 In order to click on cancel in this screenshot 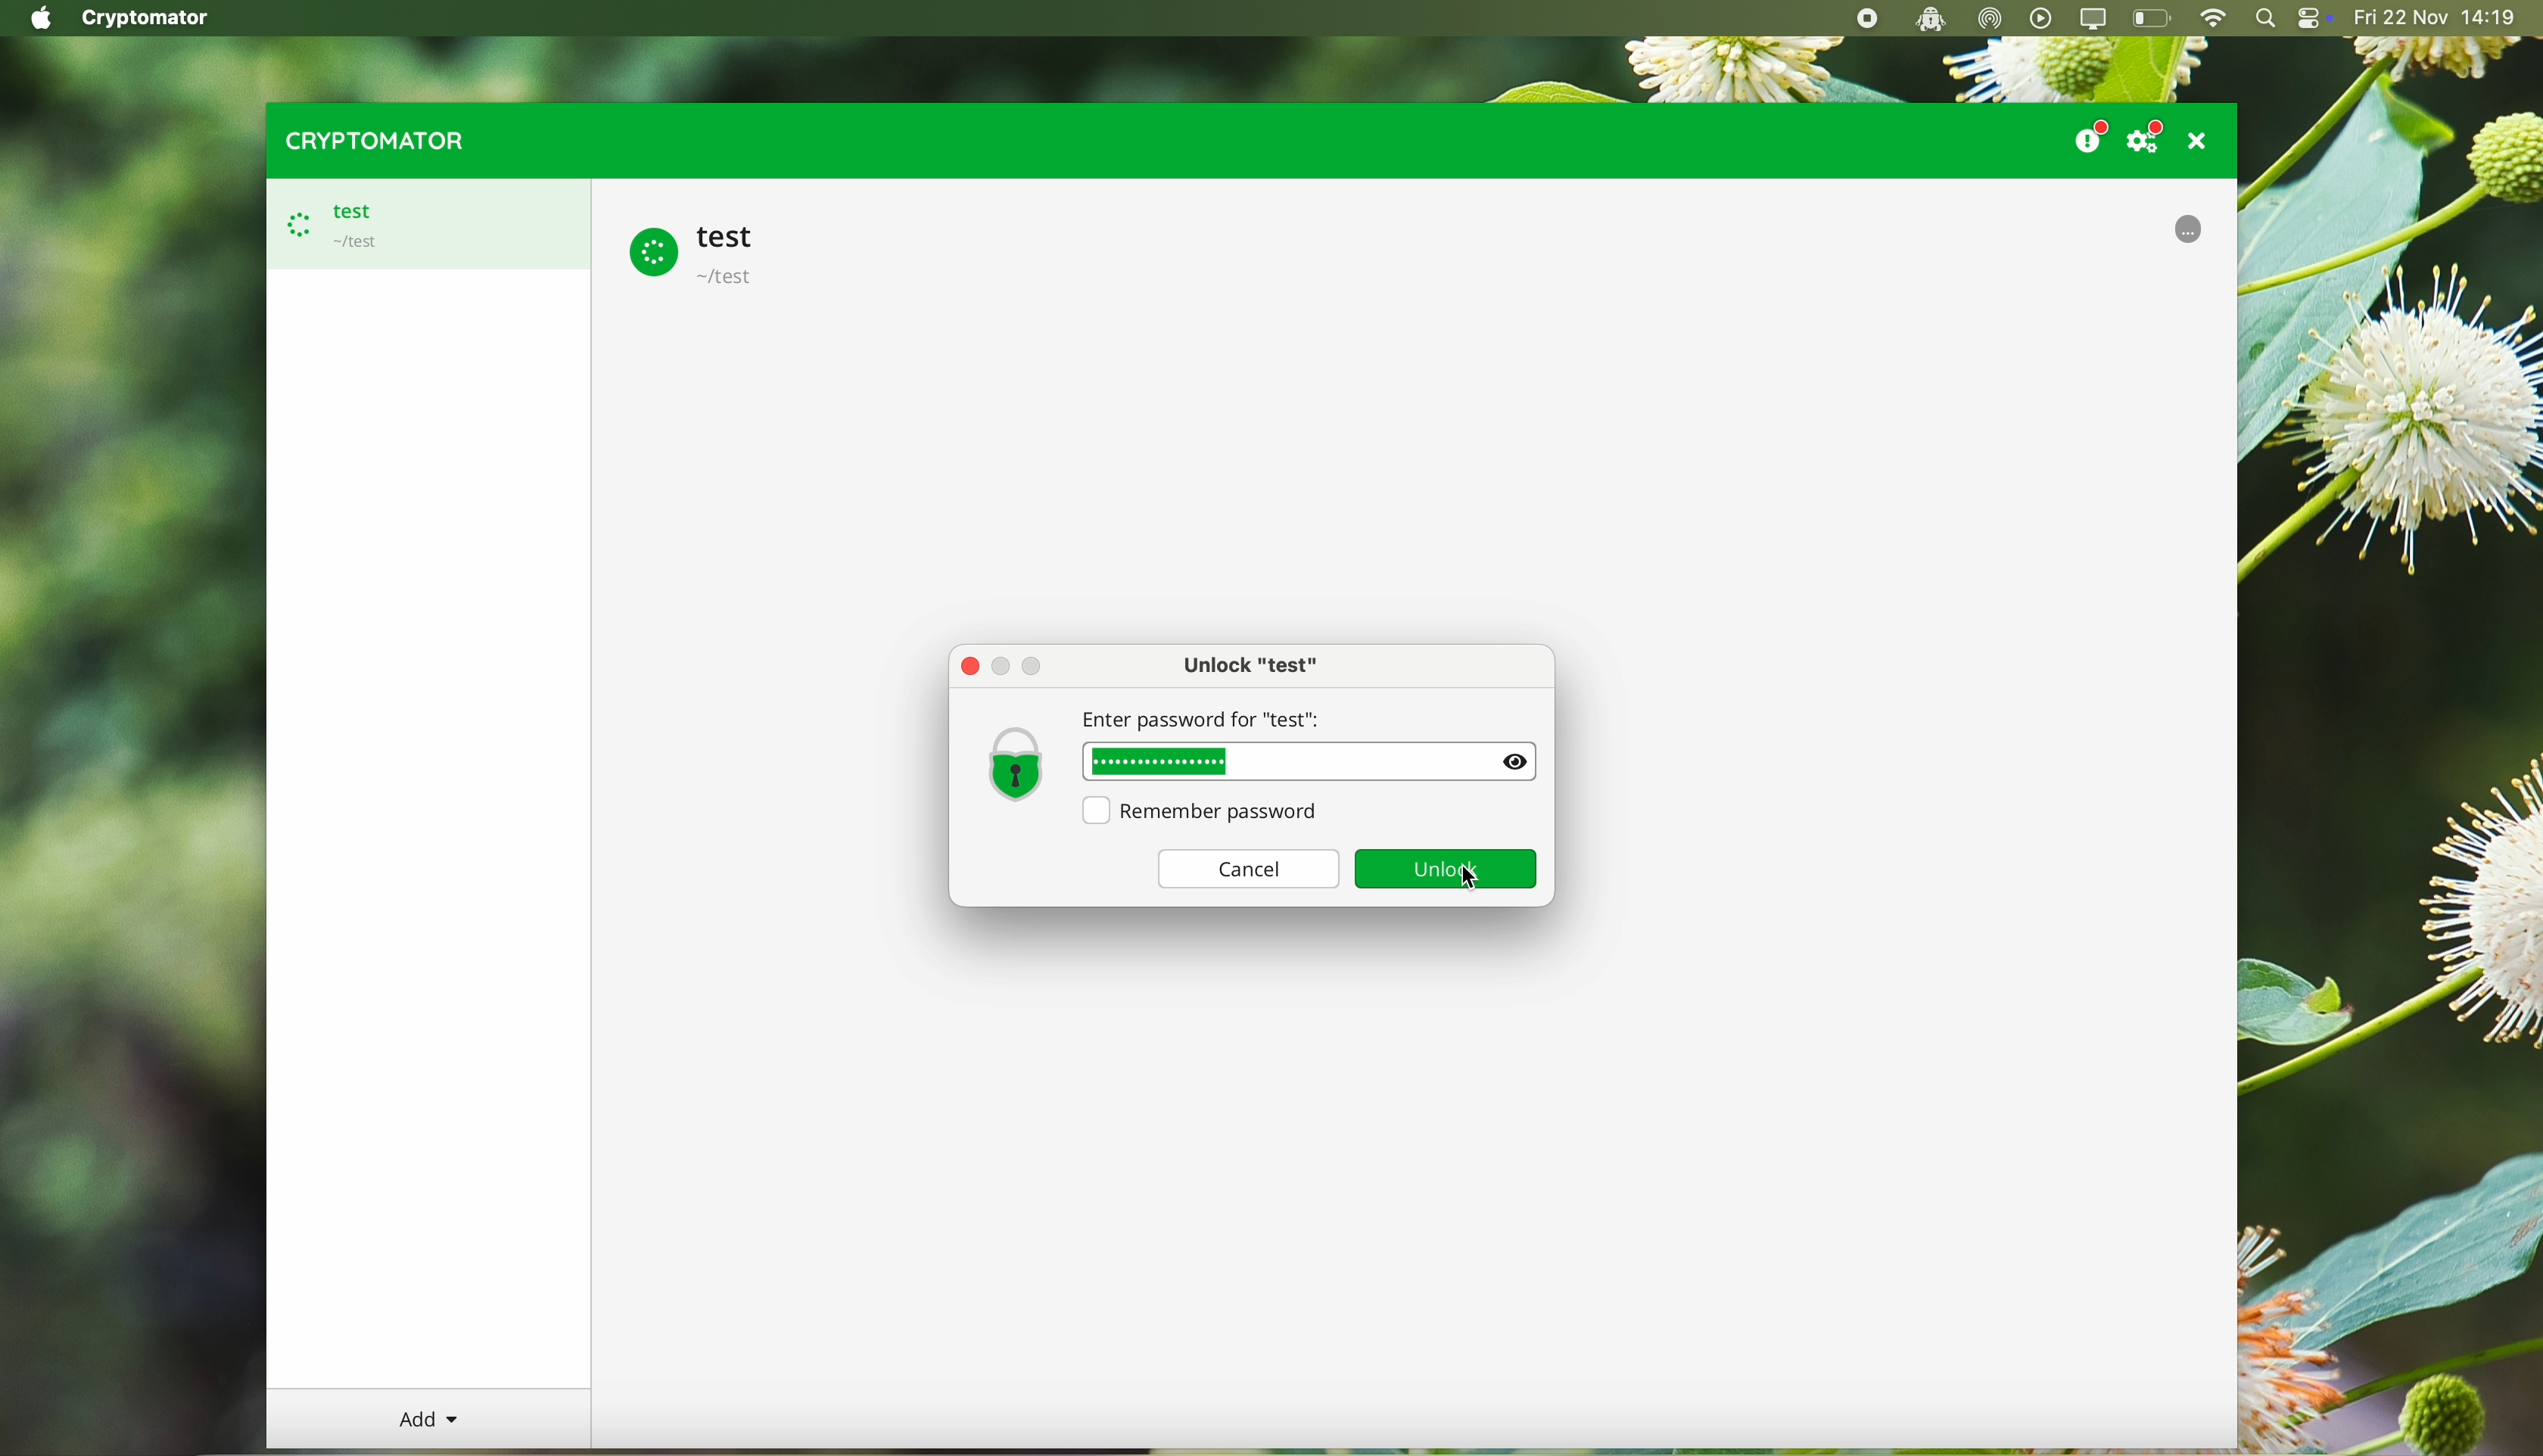, I will do `click(1247, 867)`.